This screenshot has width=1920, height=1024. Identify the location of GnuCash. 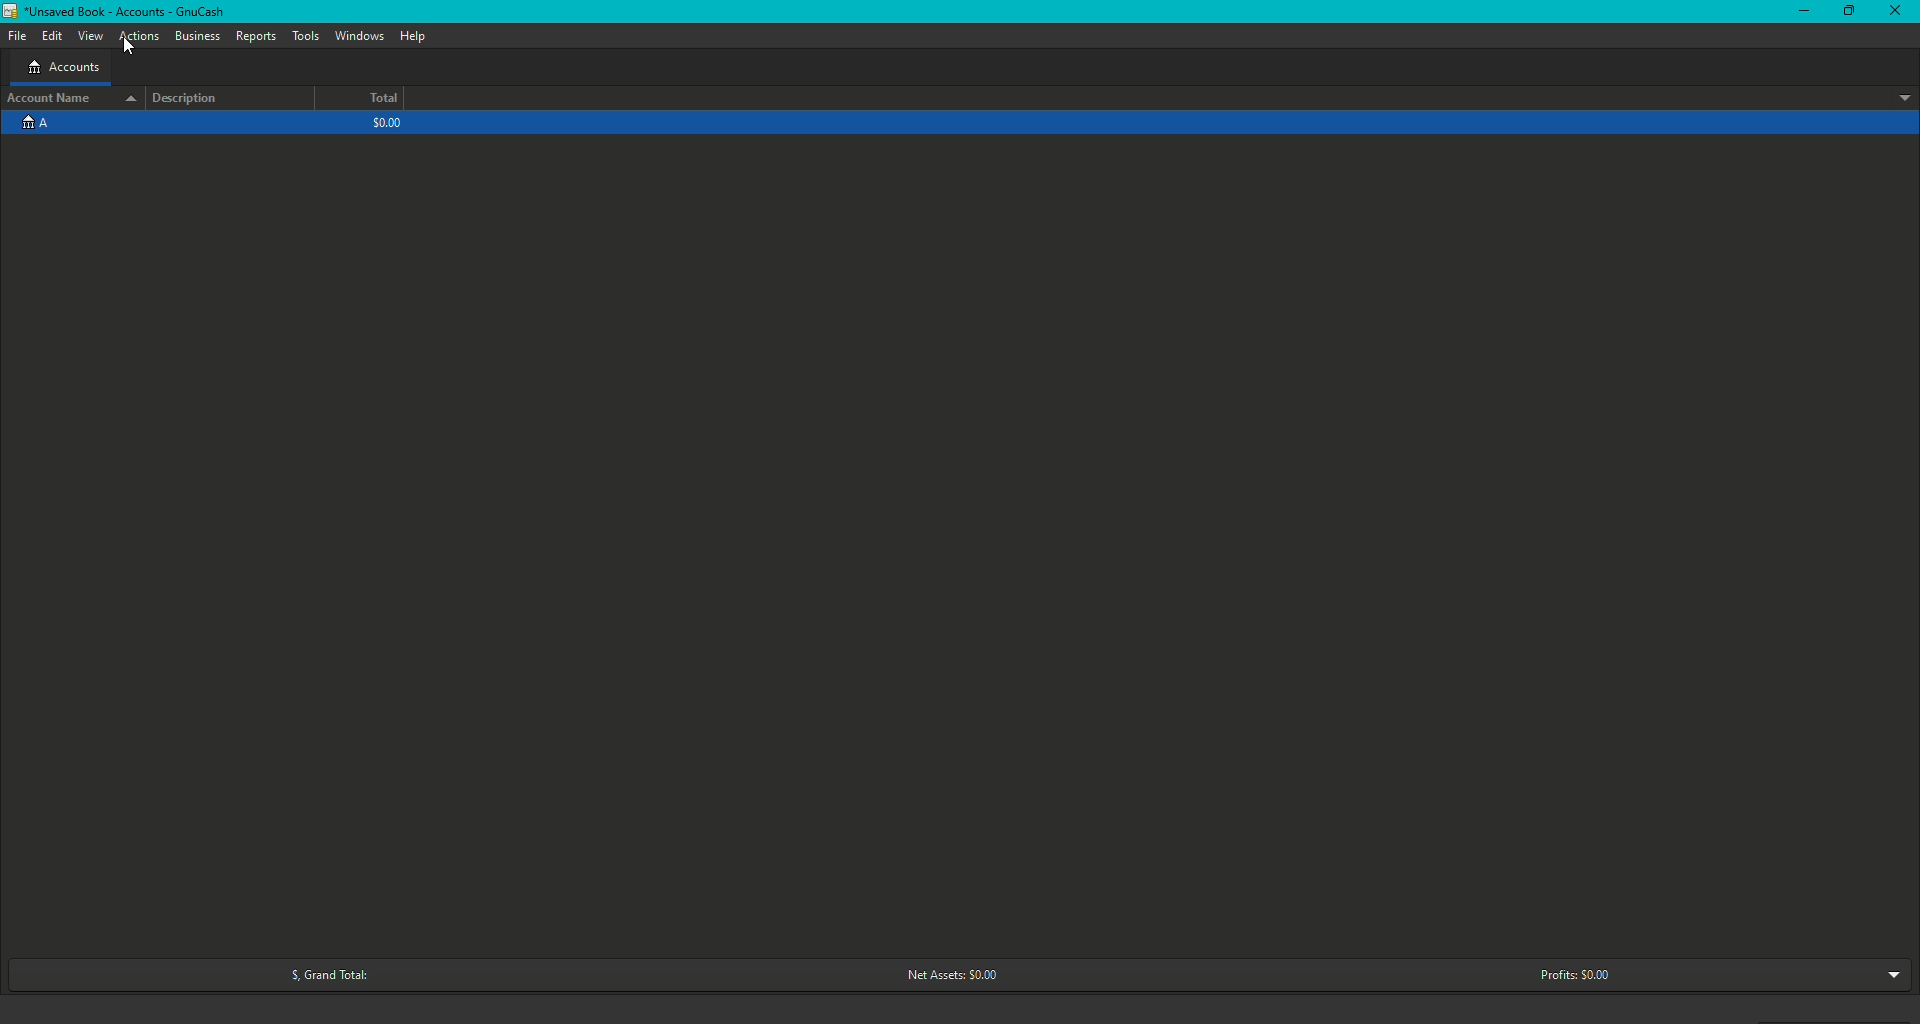
(118, 10).